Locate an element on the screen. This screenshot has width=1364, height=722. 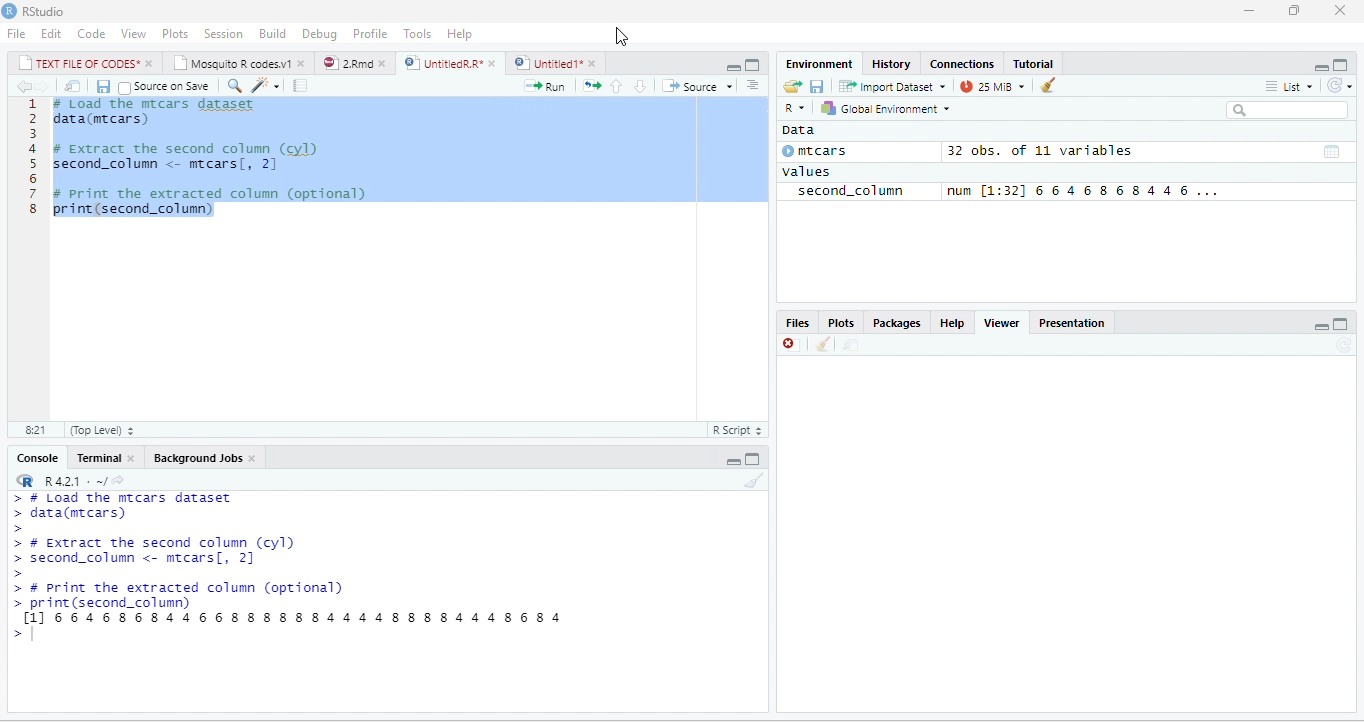
close is located at coordinates (1340, 10).